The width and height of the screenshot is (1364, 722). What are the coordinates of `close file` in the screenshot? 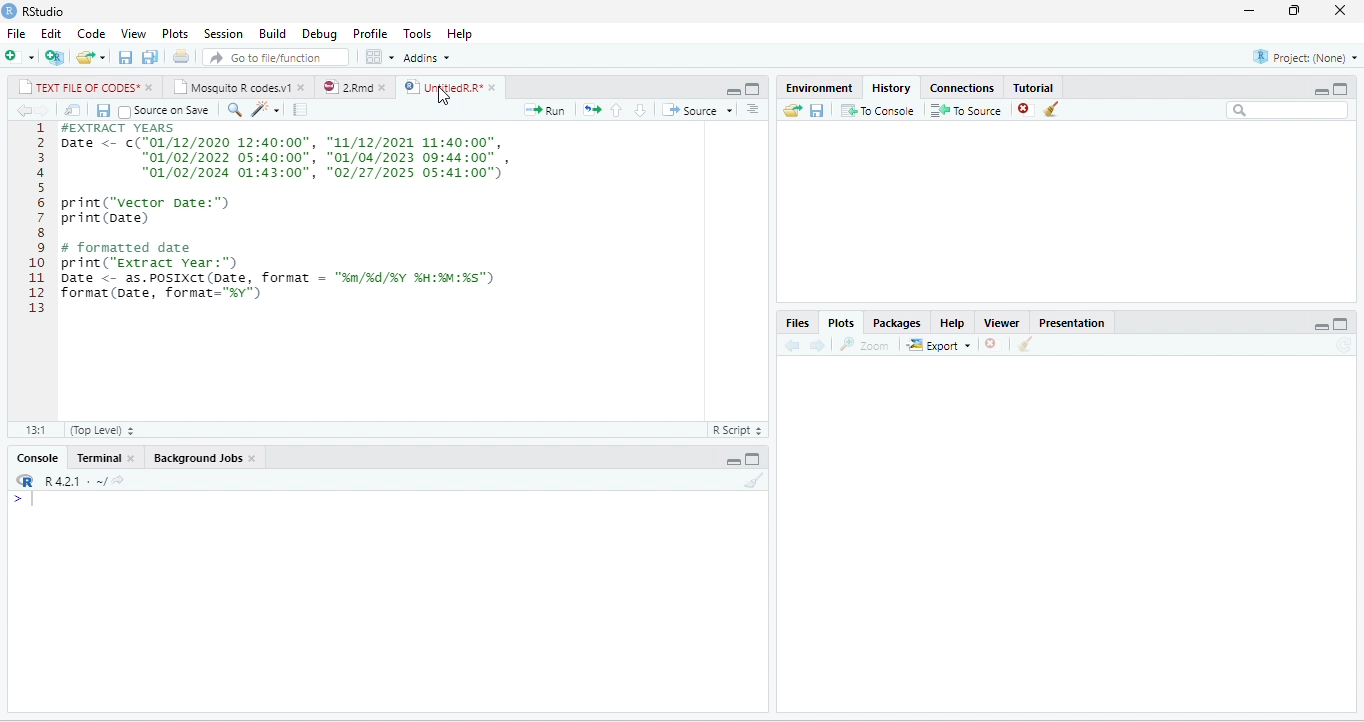 It's located at (1026, 109).